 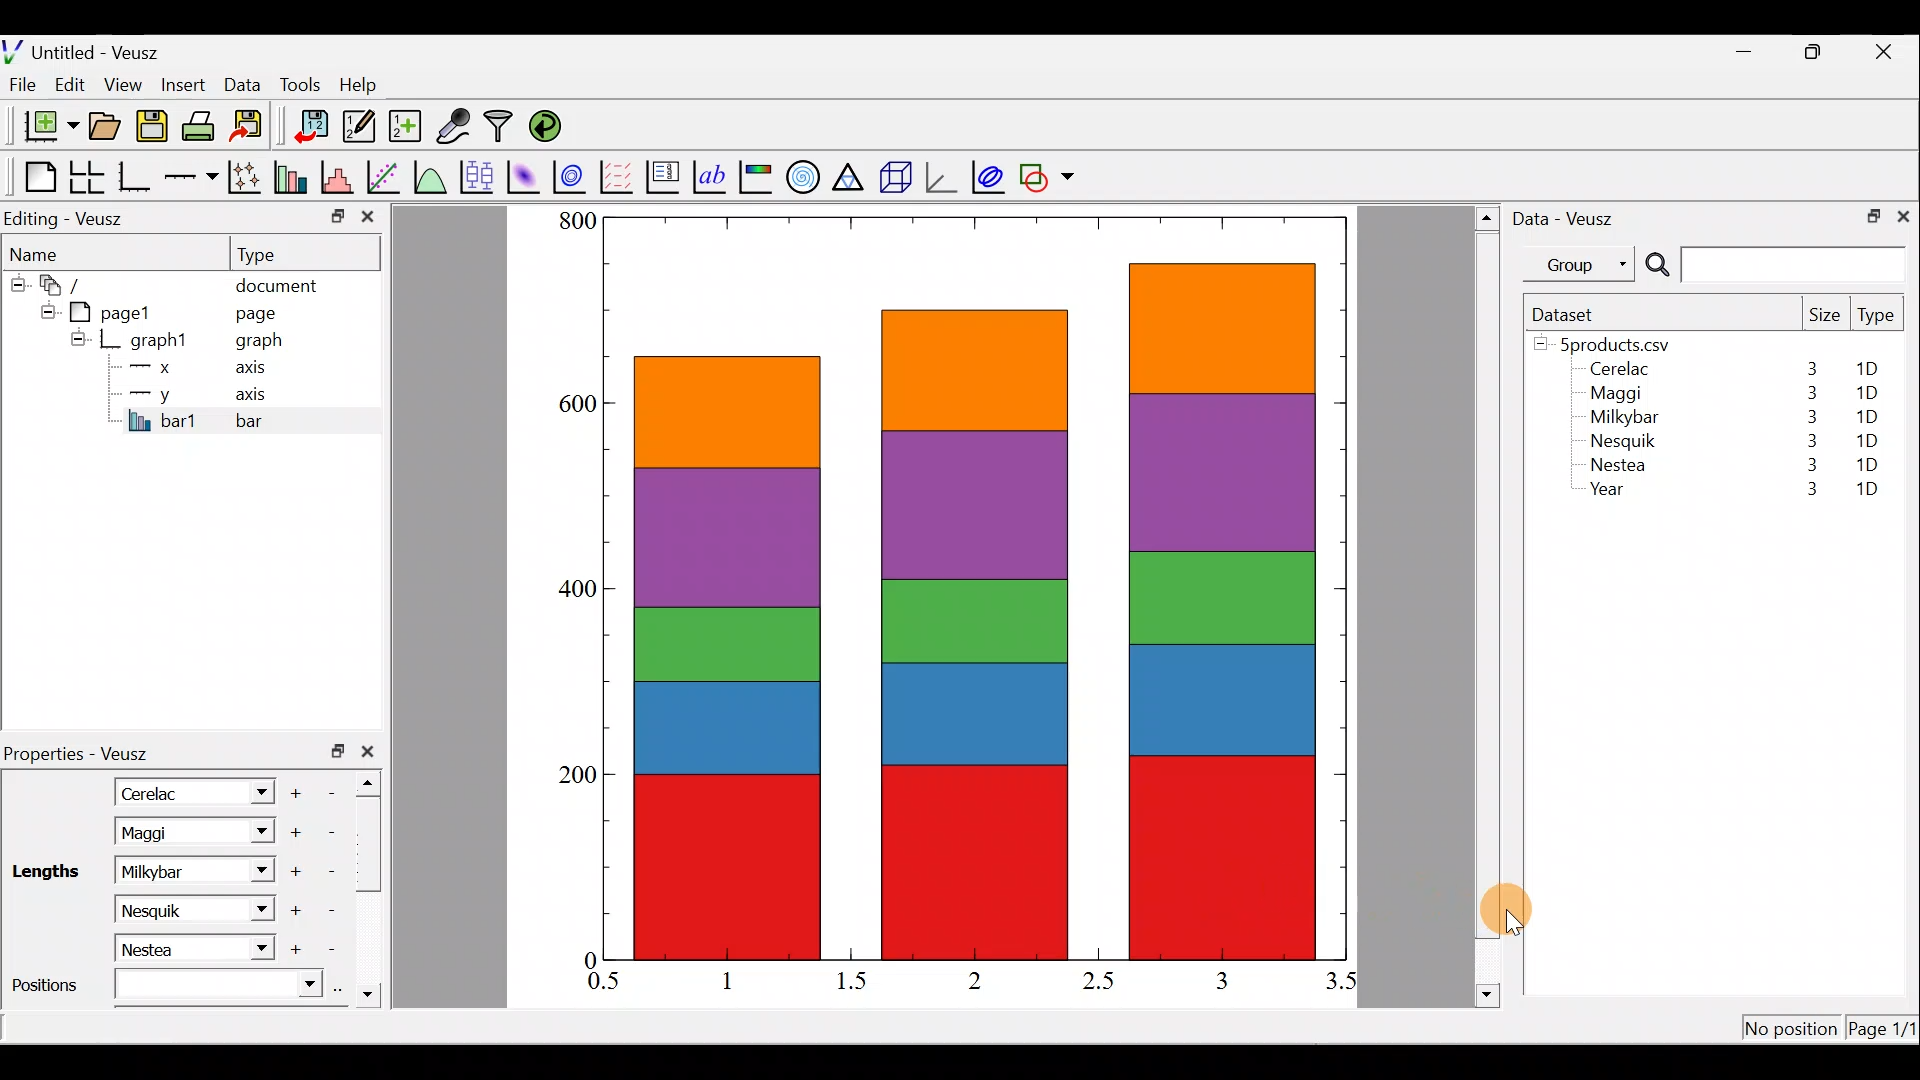 What do you see at coordinates (294, 911) in the screenshot?
I see `Add another item` at bounding box center [294, 911].